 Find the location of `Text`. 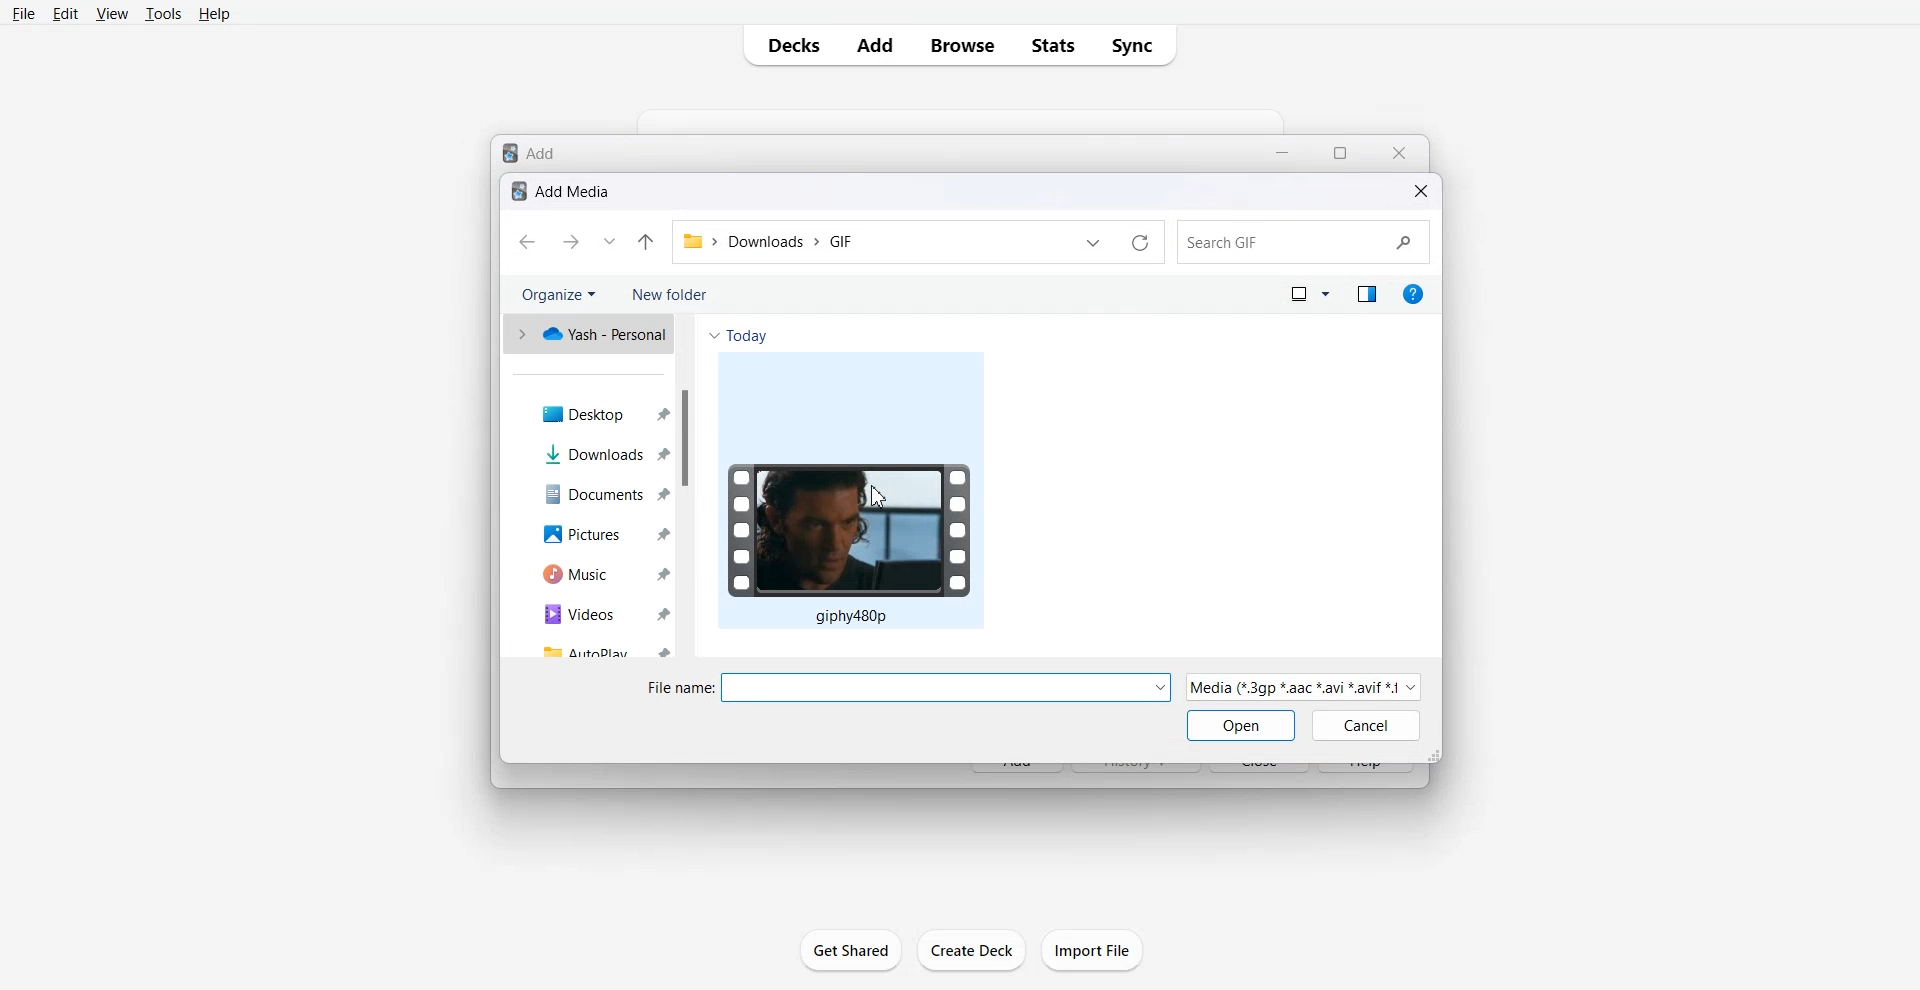

Text is located at coordinates (533, 151).